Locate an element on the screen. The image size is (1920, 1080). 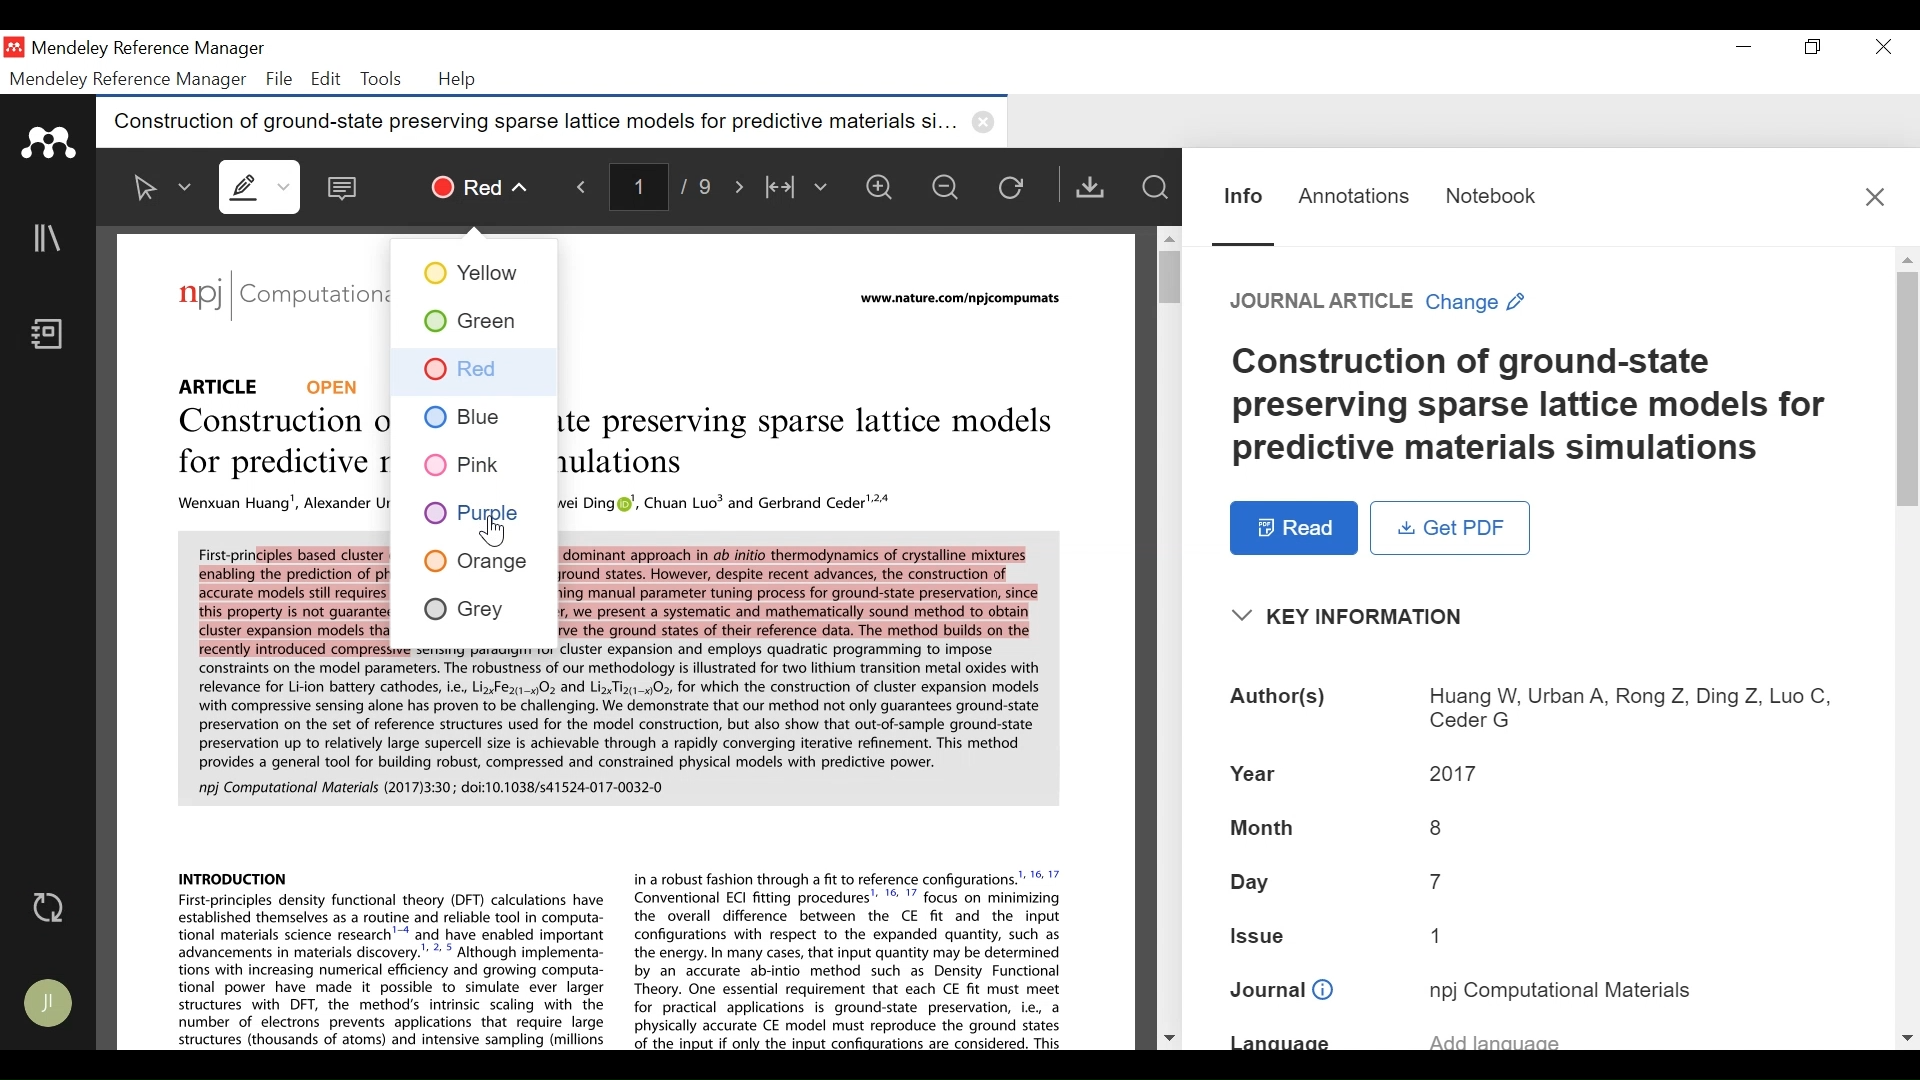
www.nature.com/npkcompumats is located at coordinates (965, 301).